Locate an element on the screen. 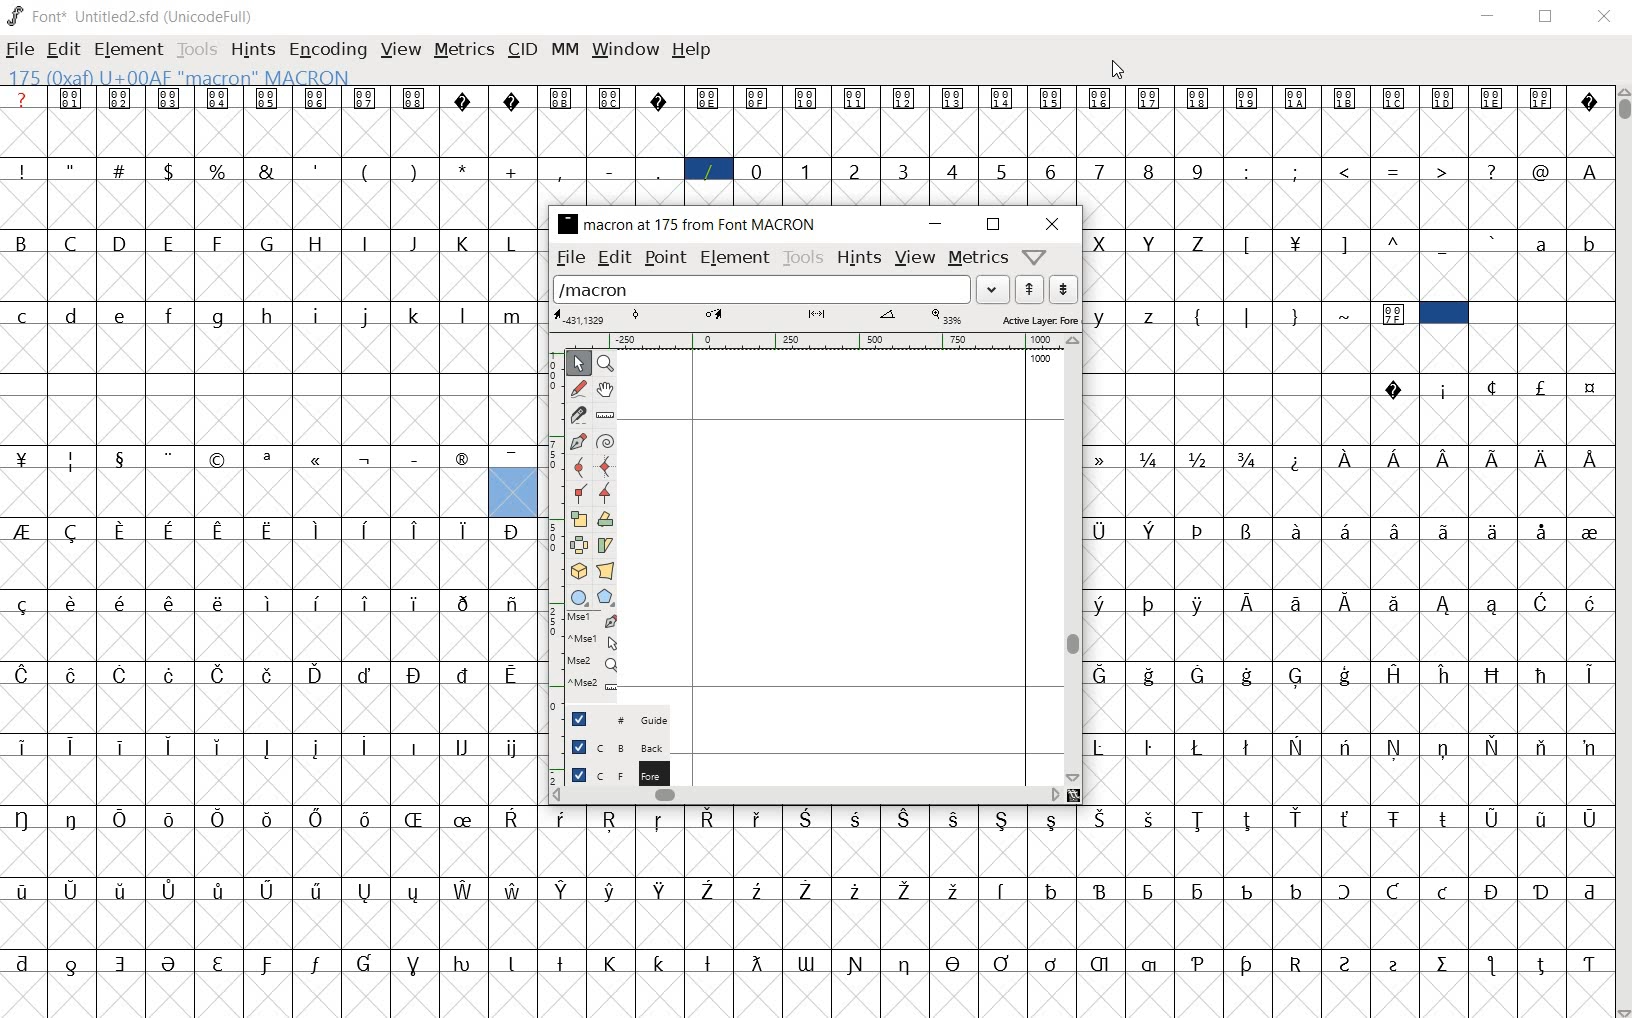  Symbol is located at coordinates (1297, 889).